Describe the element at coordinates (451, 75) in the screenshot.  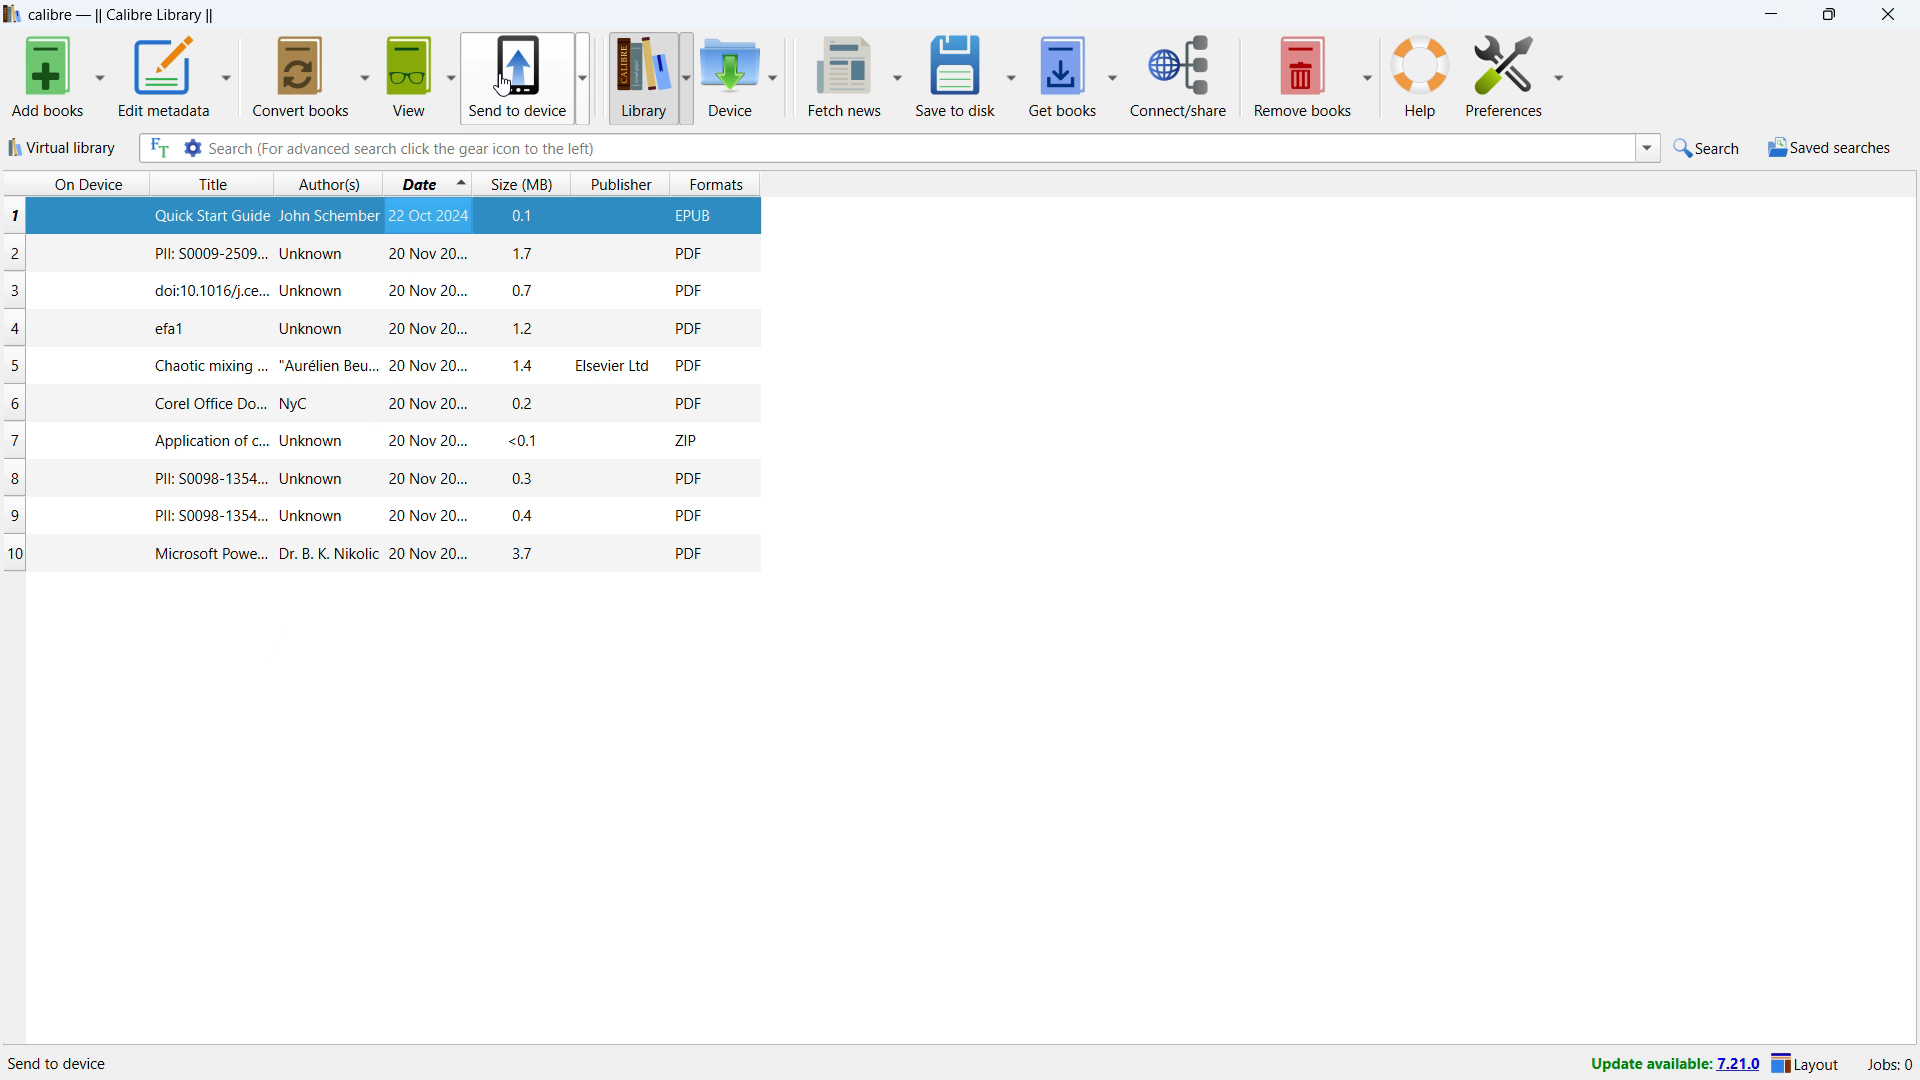
I see `view options` at that location.